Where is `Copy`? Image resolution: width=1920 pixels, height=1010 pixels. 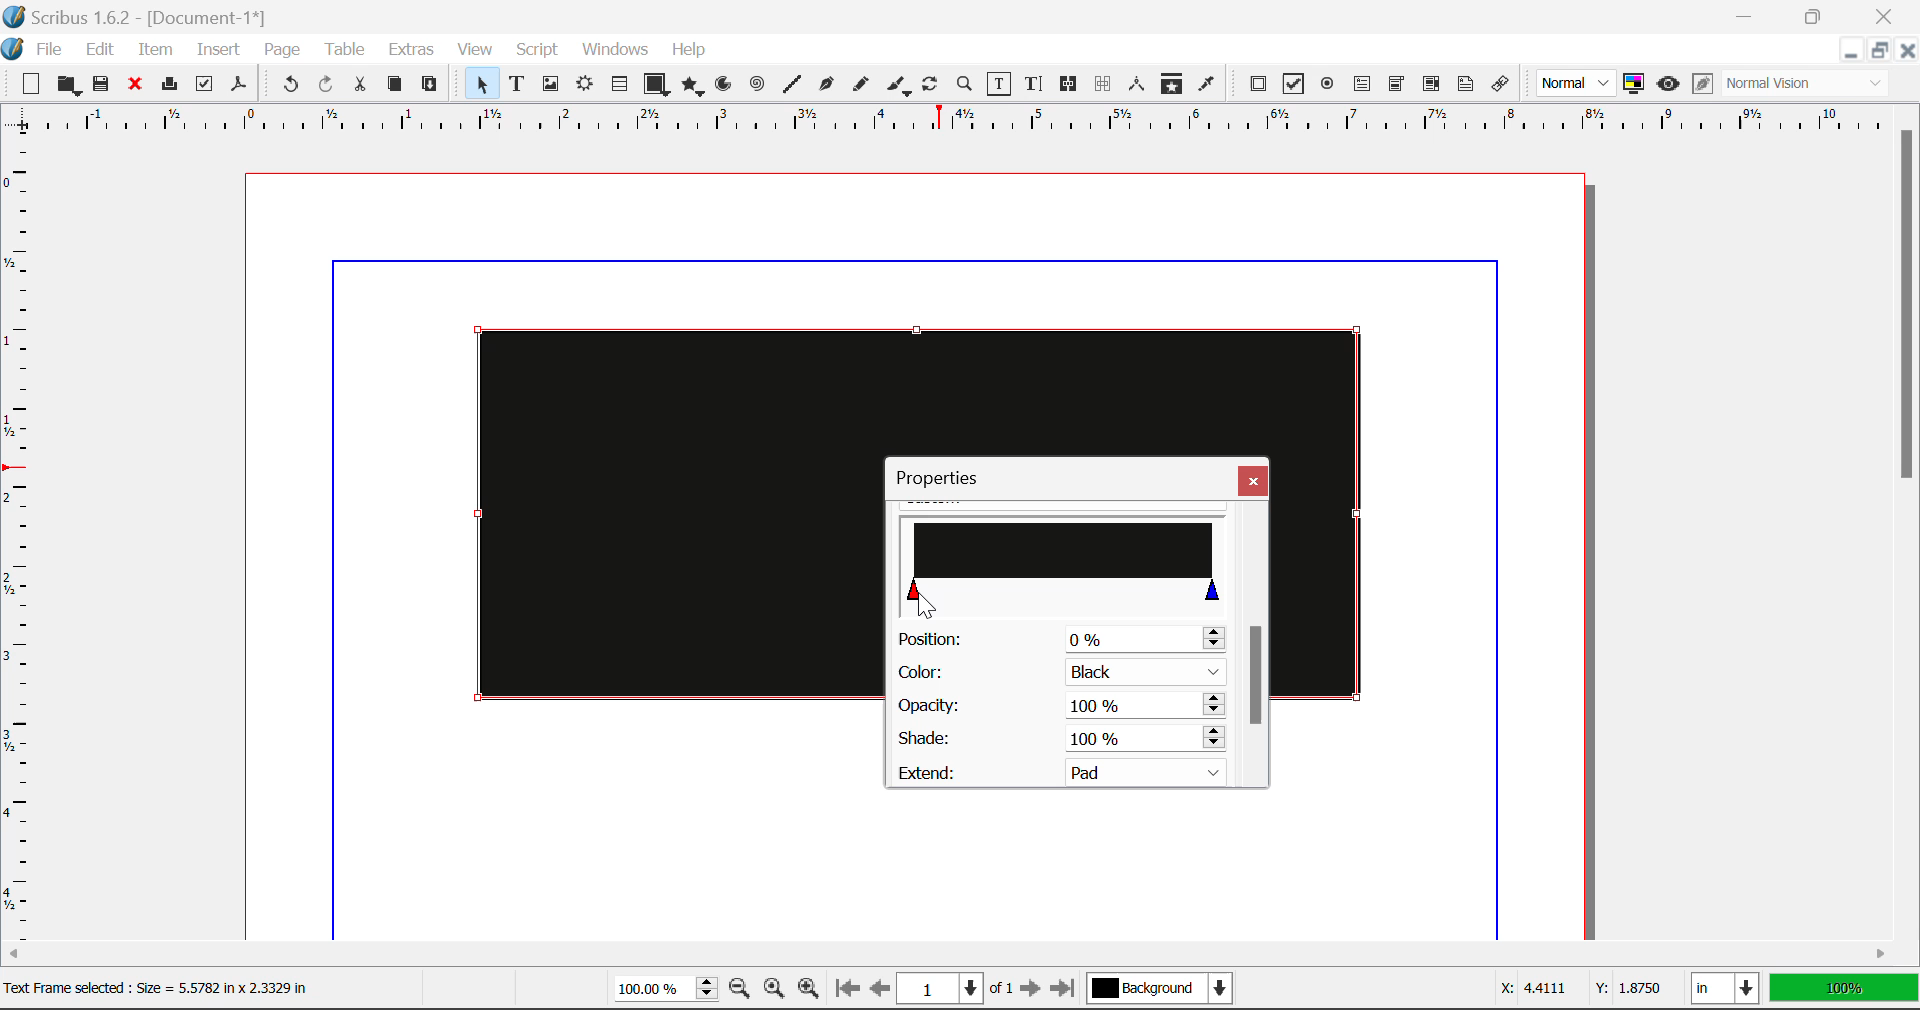
Copy is located at coordinates (396, 84).